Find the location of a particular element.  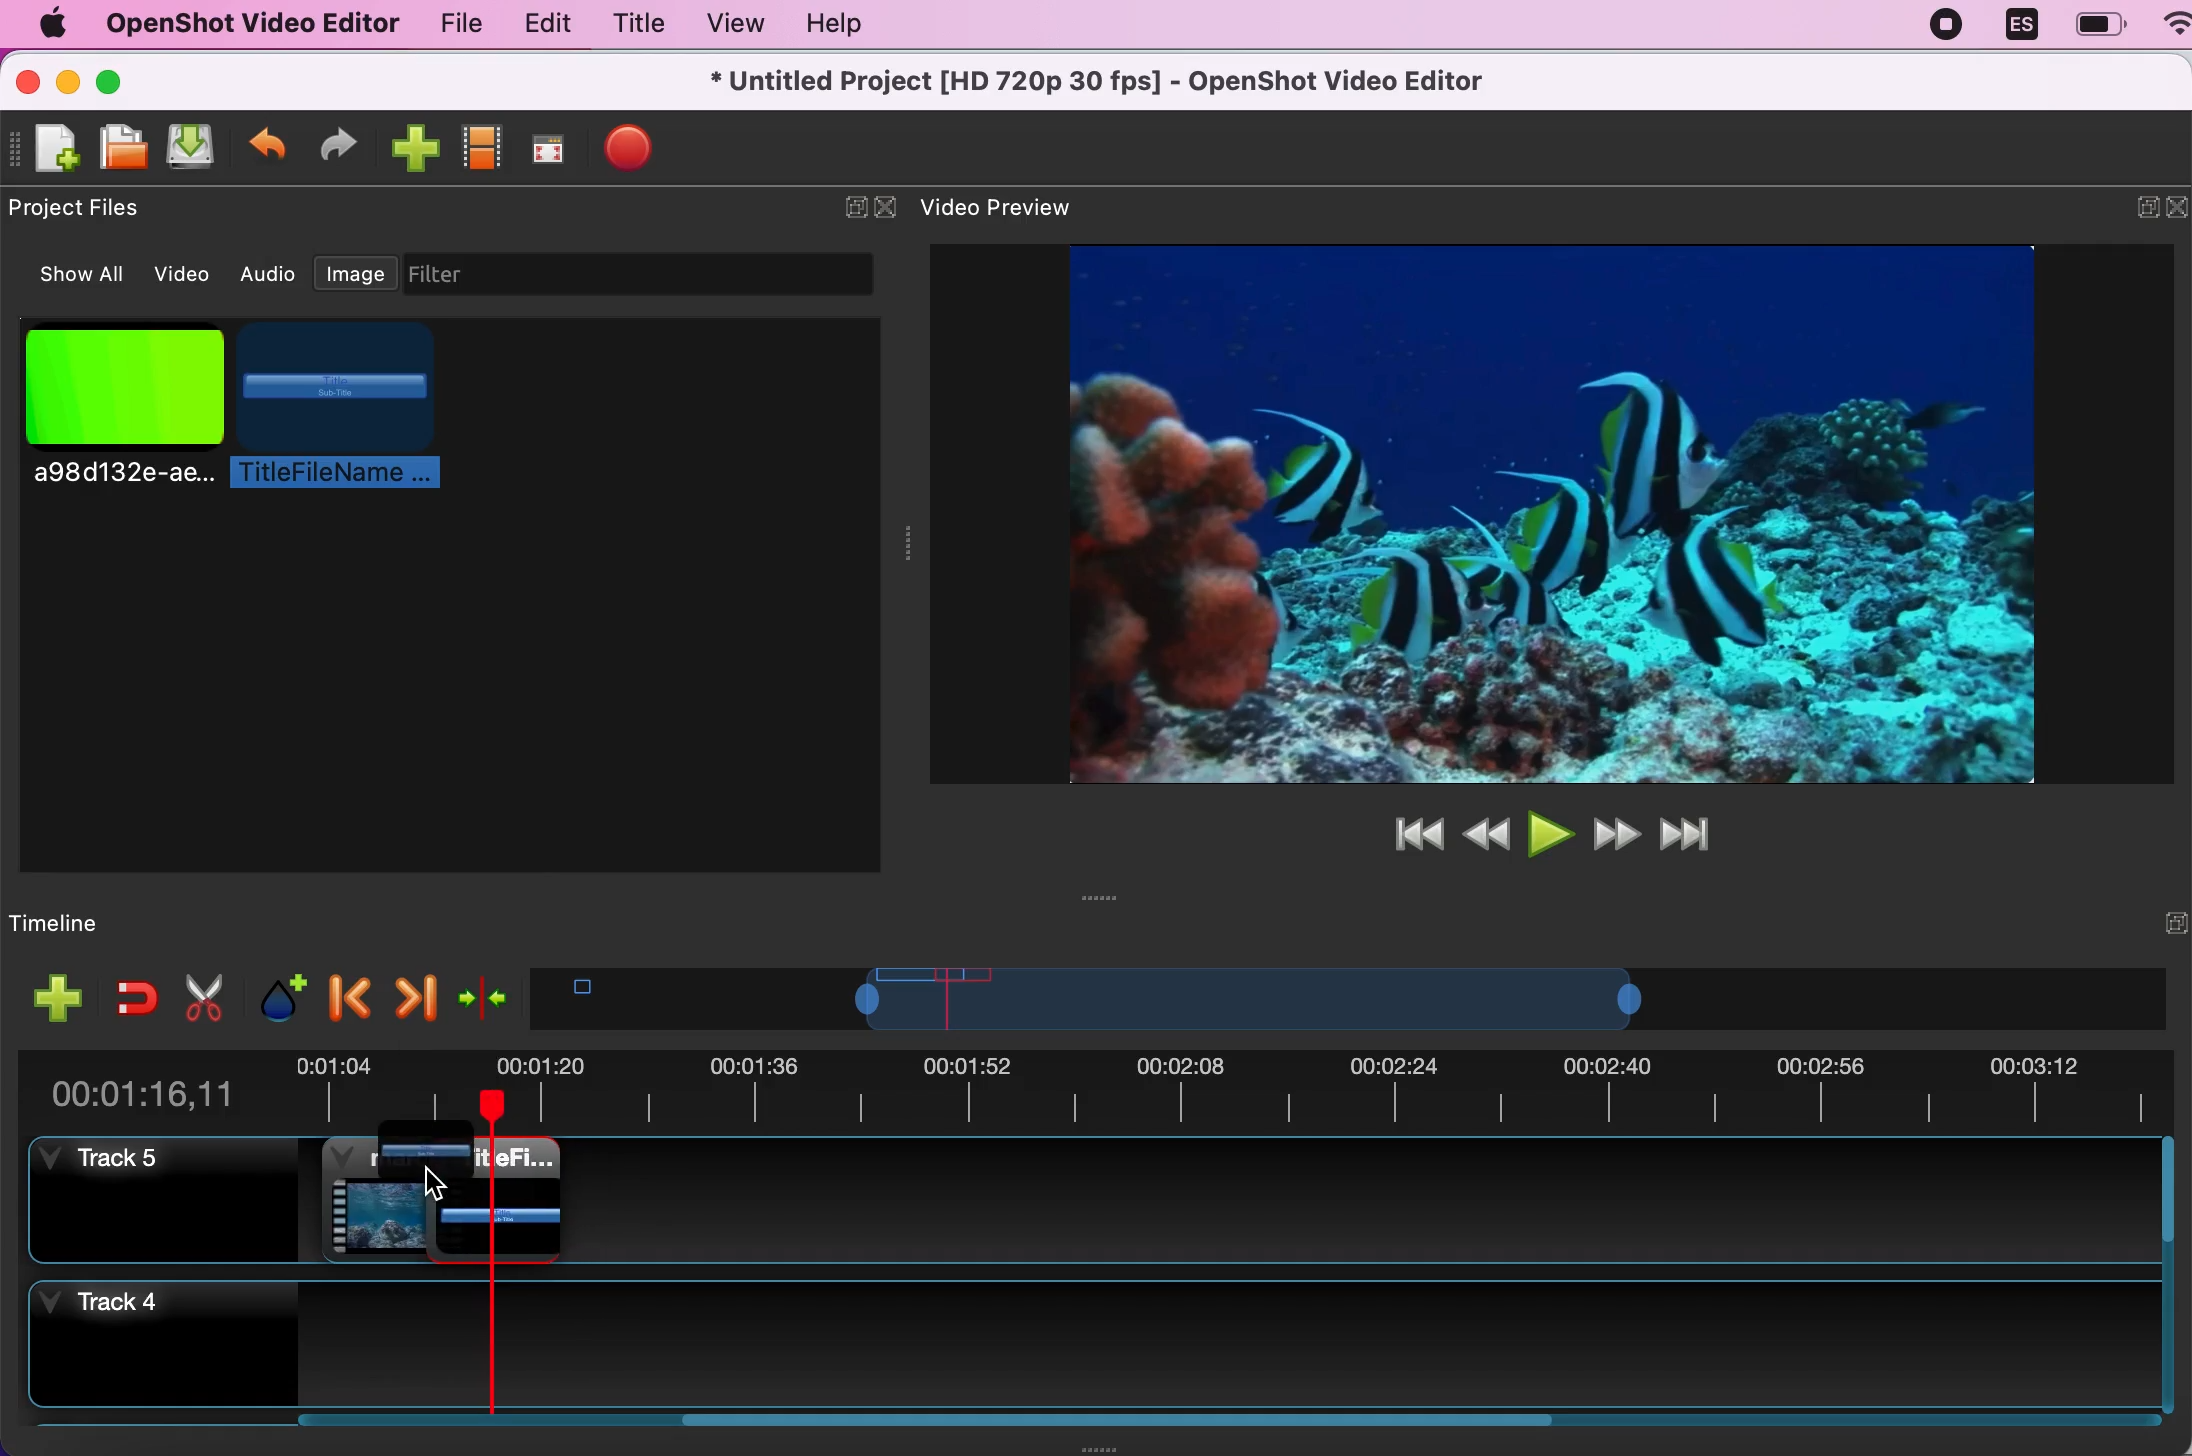

WIFI is located at coordinates (2177, 22).